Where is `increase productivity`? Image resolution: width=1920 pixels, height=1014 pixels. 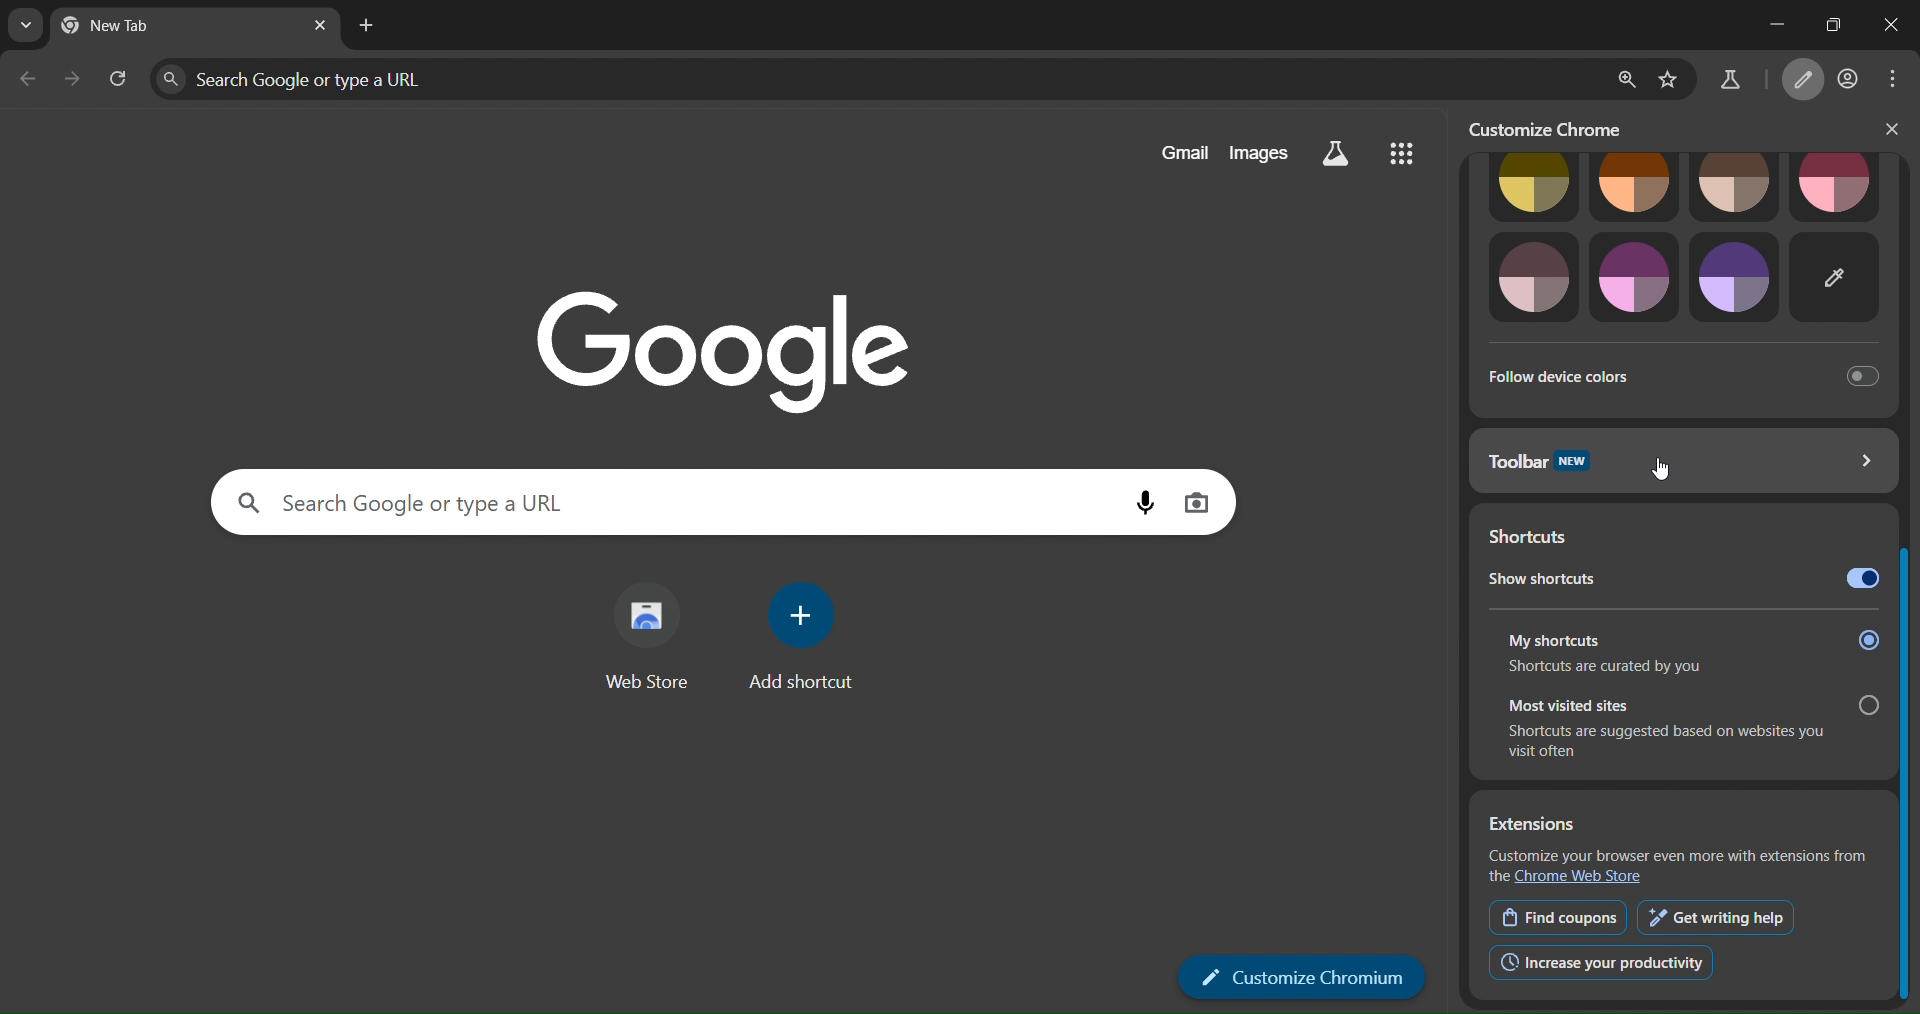
increase productivity is located at coordinates (1603, 964).